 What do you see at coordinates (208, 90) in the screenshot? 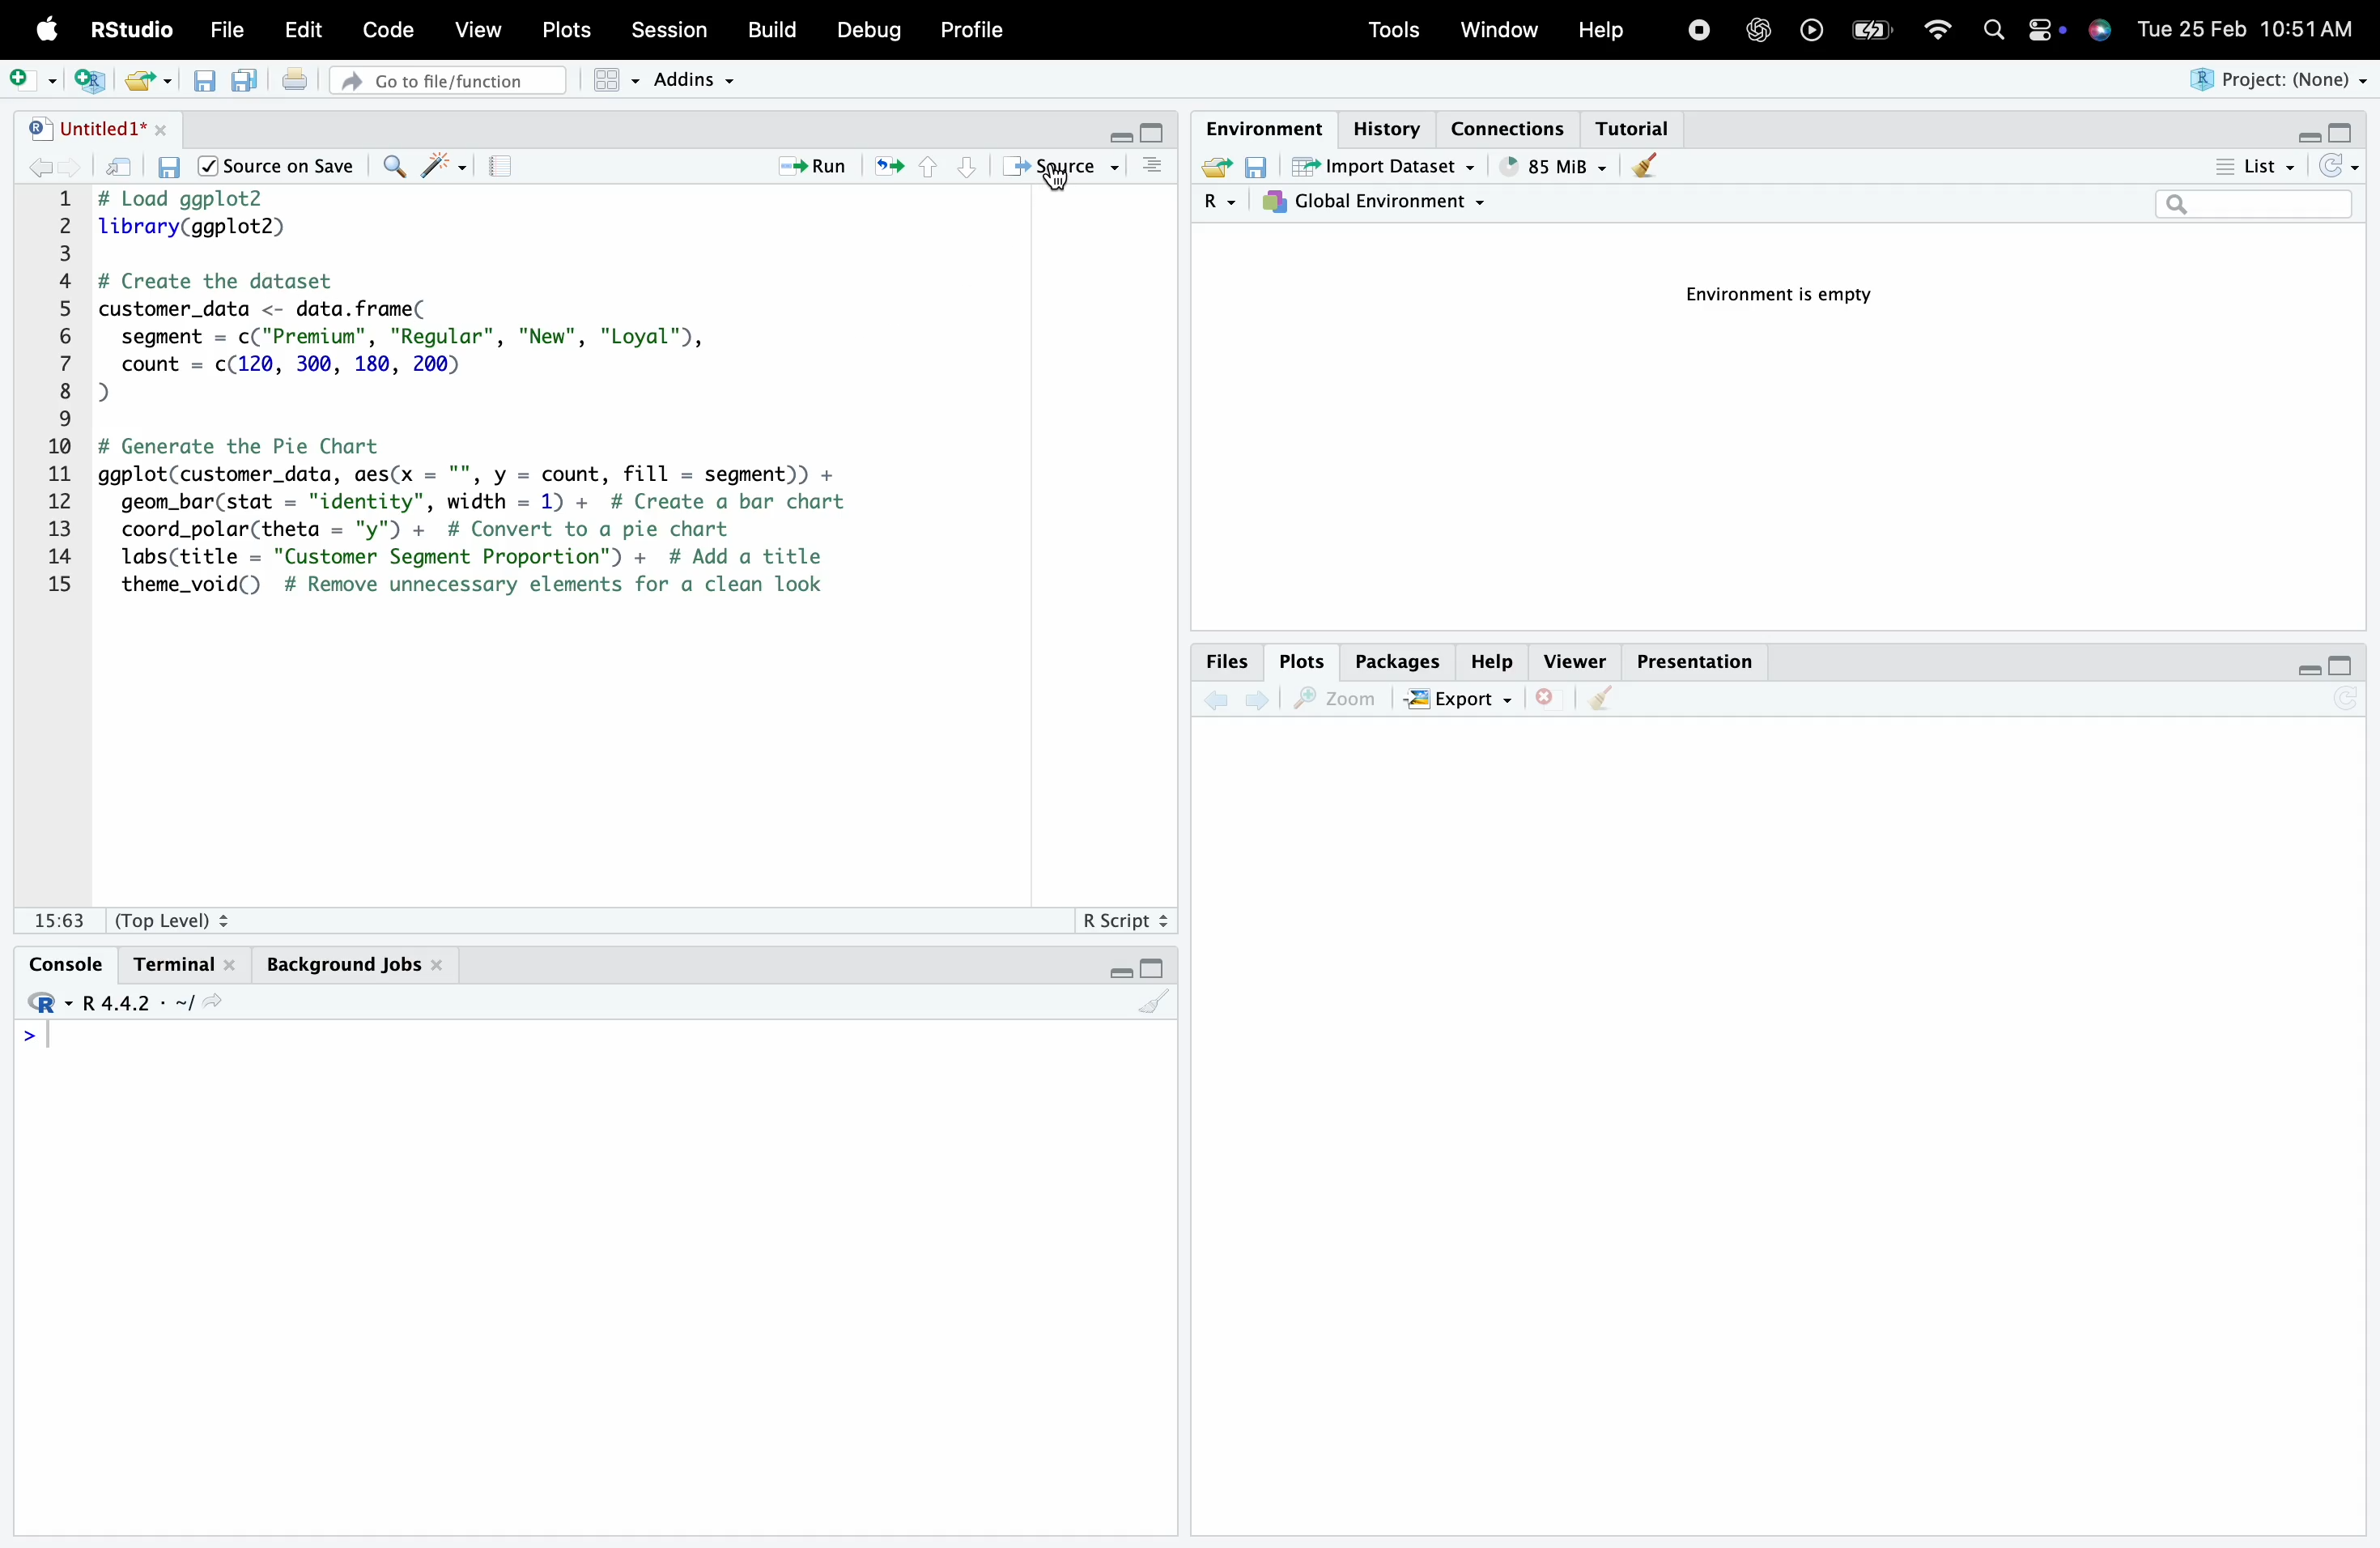
I see `save script` at bounding box center [208, 90].